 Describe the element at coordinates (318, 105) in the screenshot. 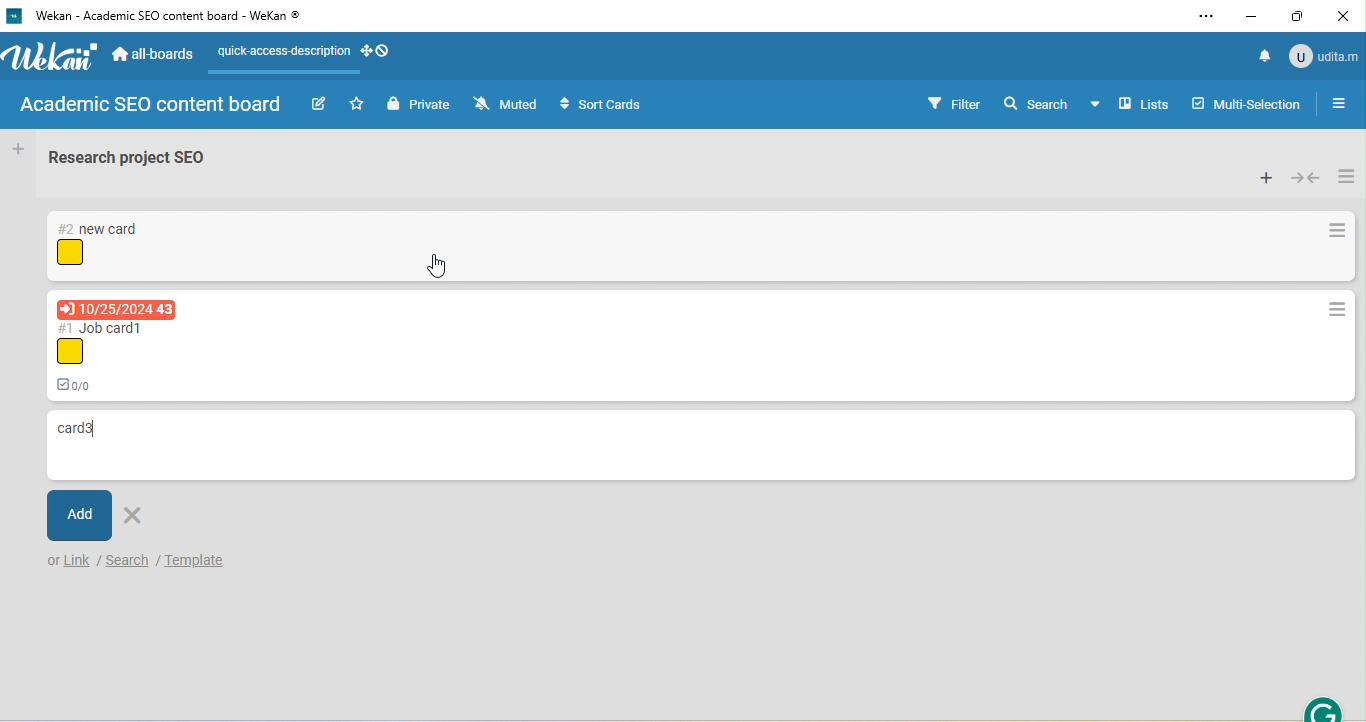

I see `edit` at that location.